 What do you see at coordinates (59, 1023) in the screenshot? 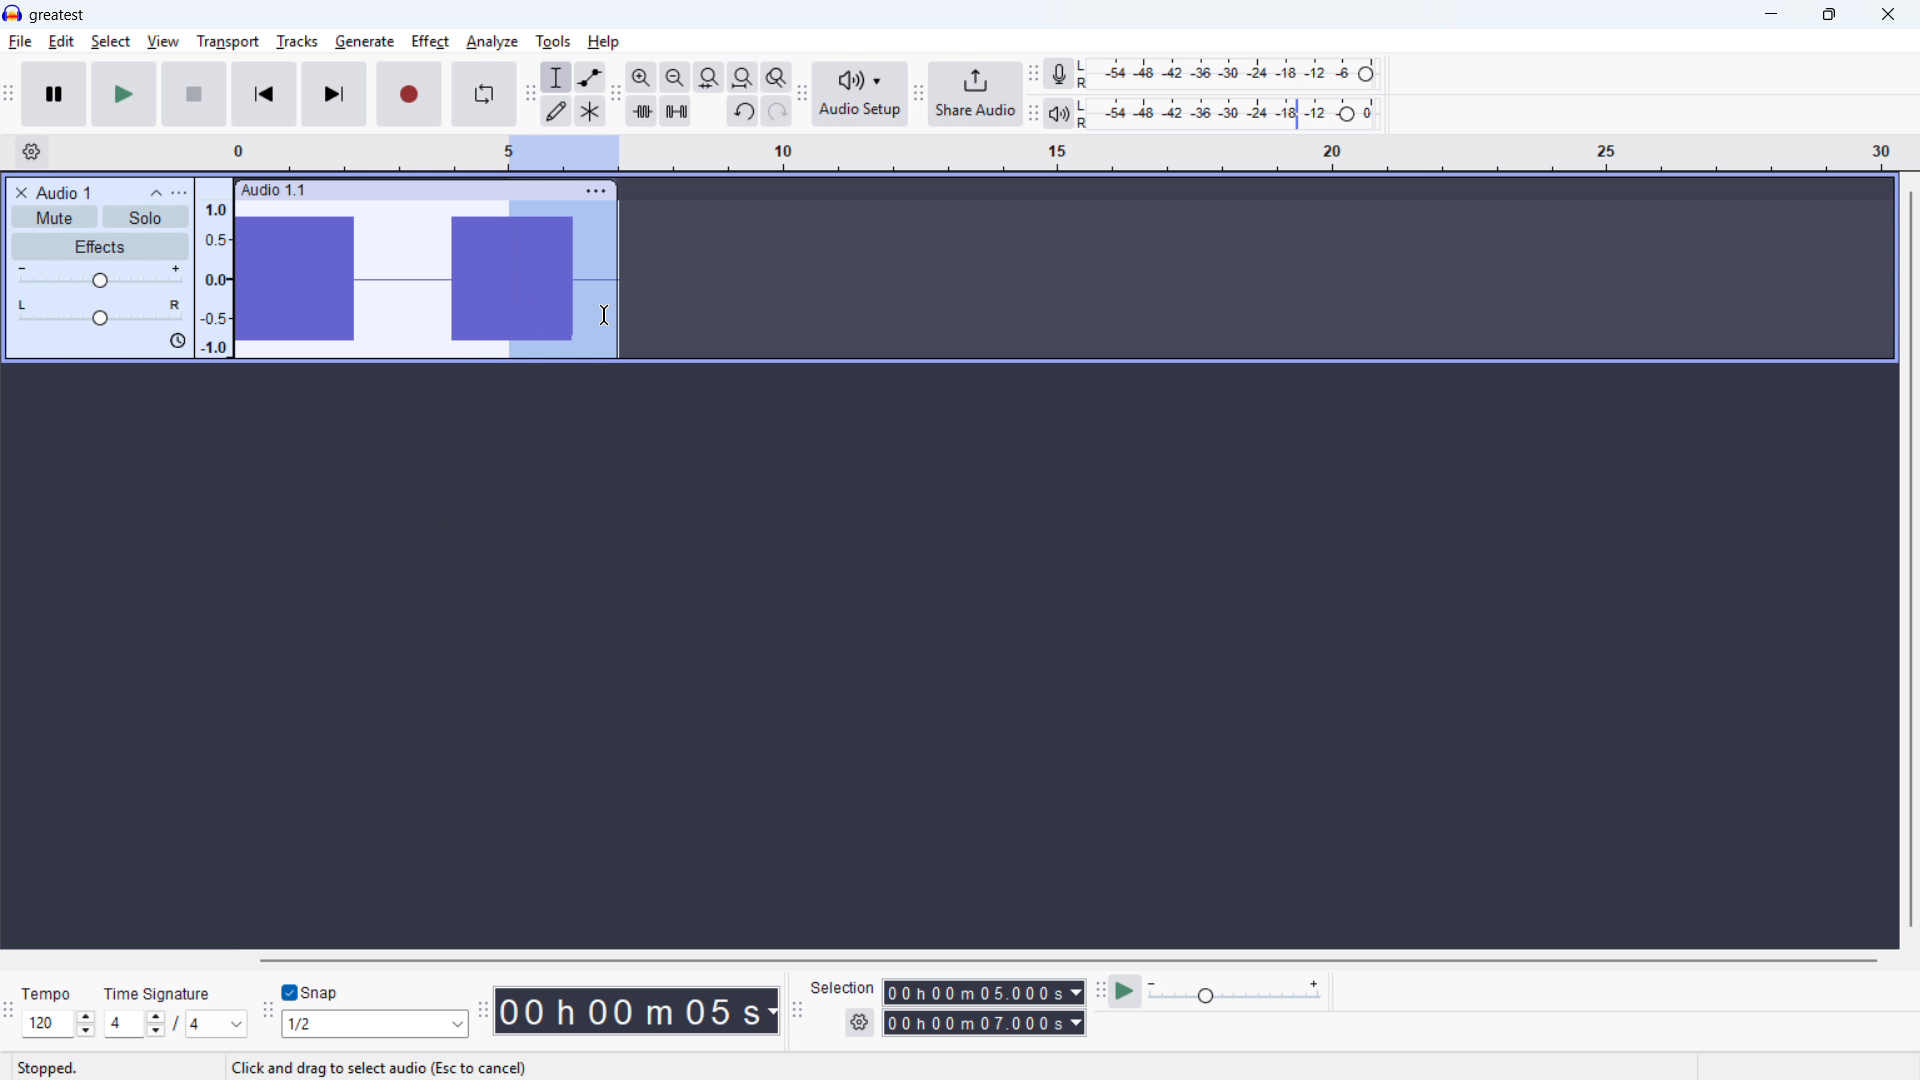
I see `Set tempo ` at bounding box center [59, 1023].